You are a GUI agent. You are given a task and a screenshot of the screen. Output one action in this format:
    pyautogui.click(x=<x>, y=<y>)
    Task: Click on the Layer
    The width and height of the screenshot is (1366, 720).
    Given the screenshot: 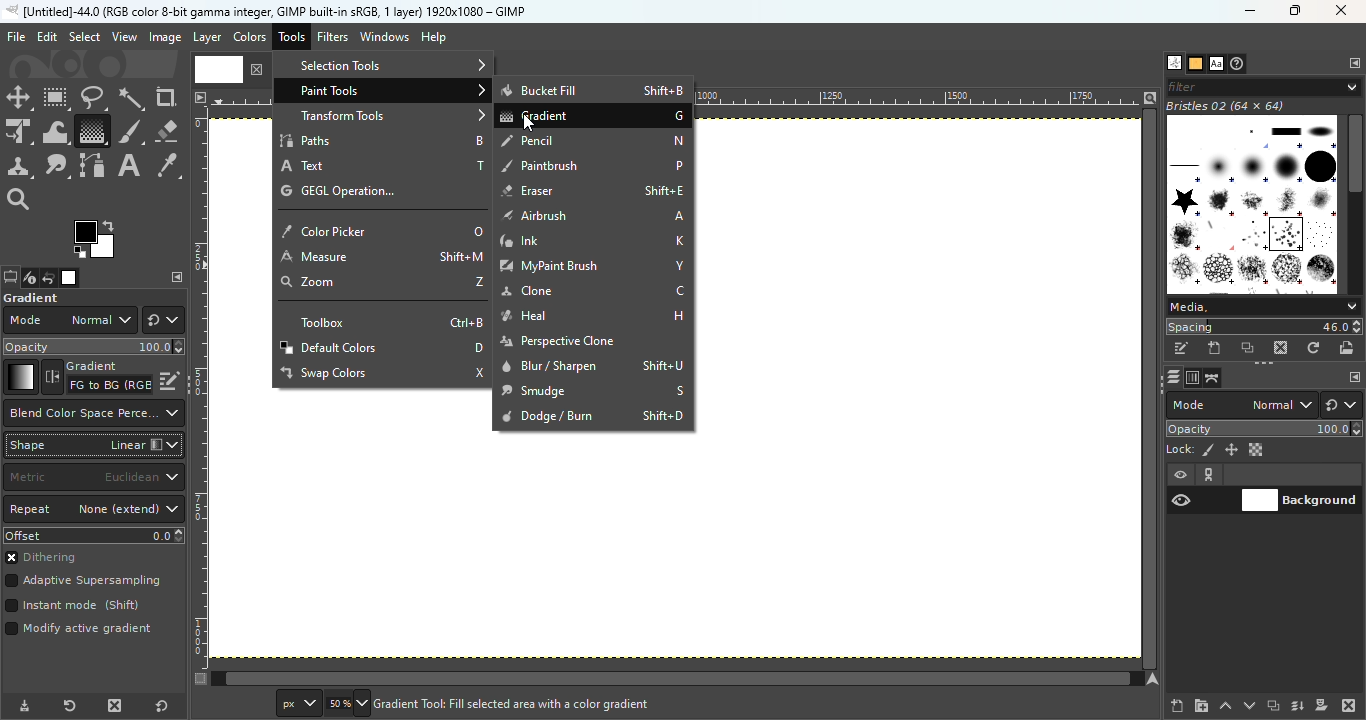 What is the action you would take?
    pyautogui.click(x=206, y=38)
    